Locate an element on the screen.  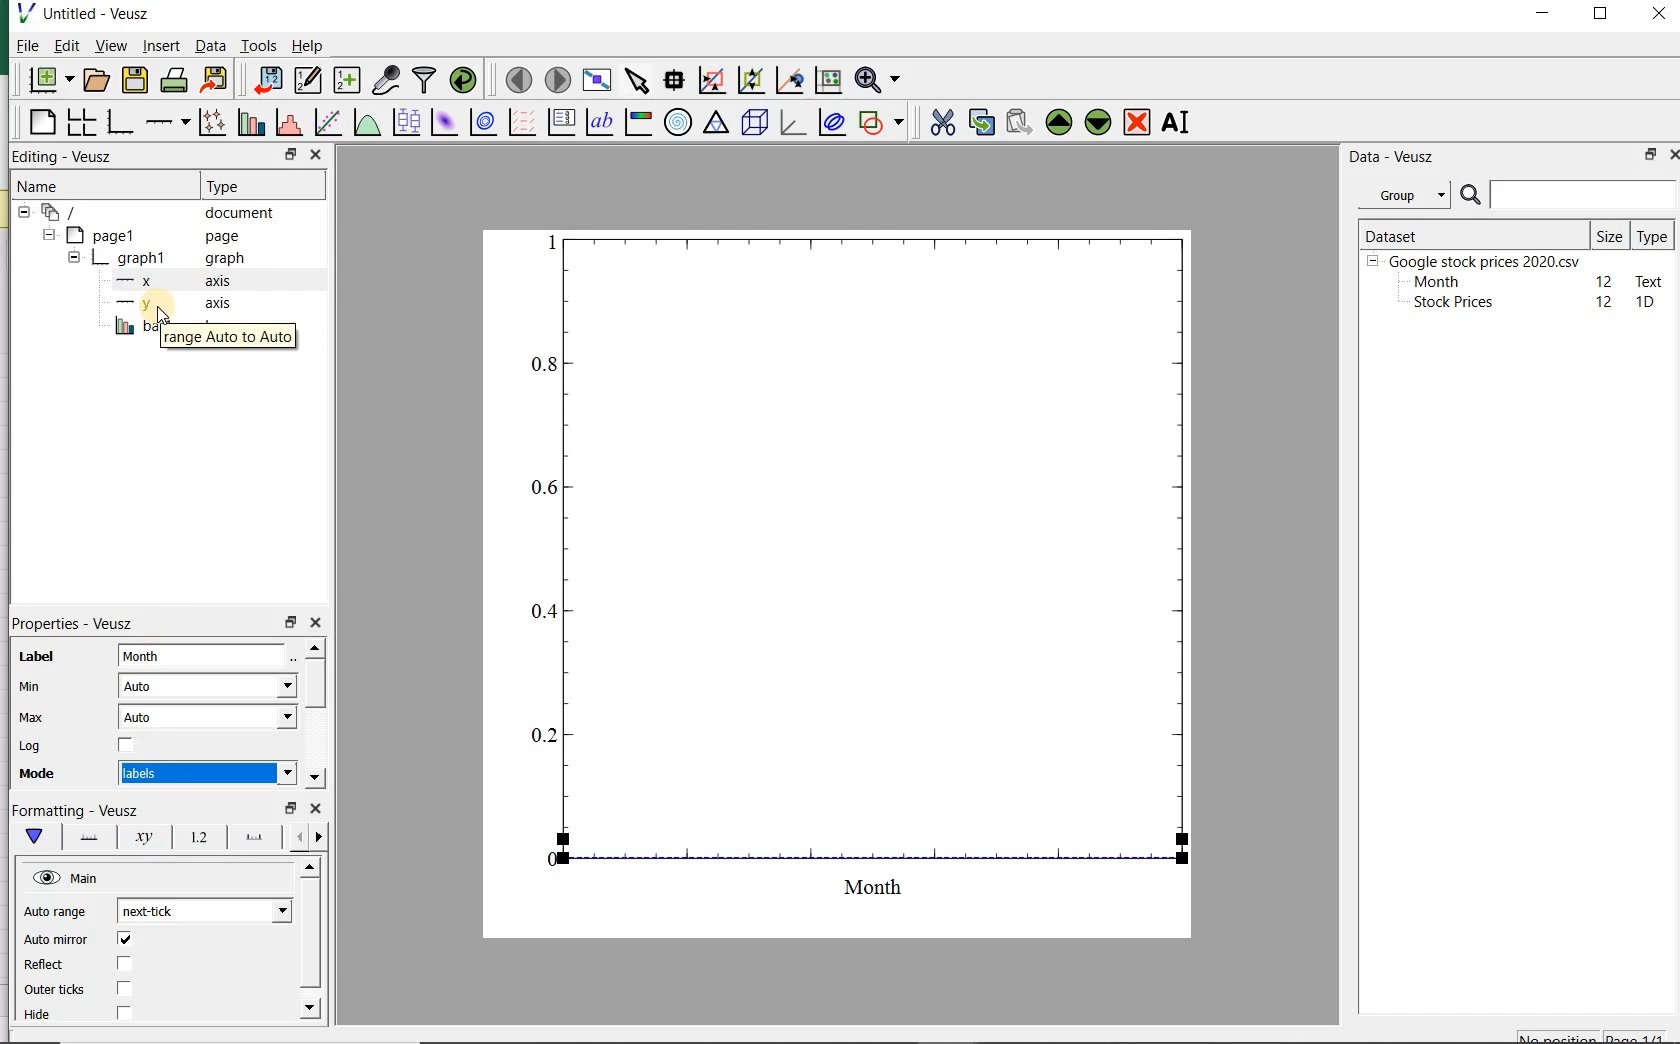
plot bar charts is located at coordinates (248, 124).